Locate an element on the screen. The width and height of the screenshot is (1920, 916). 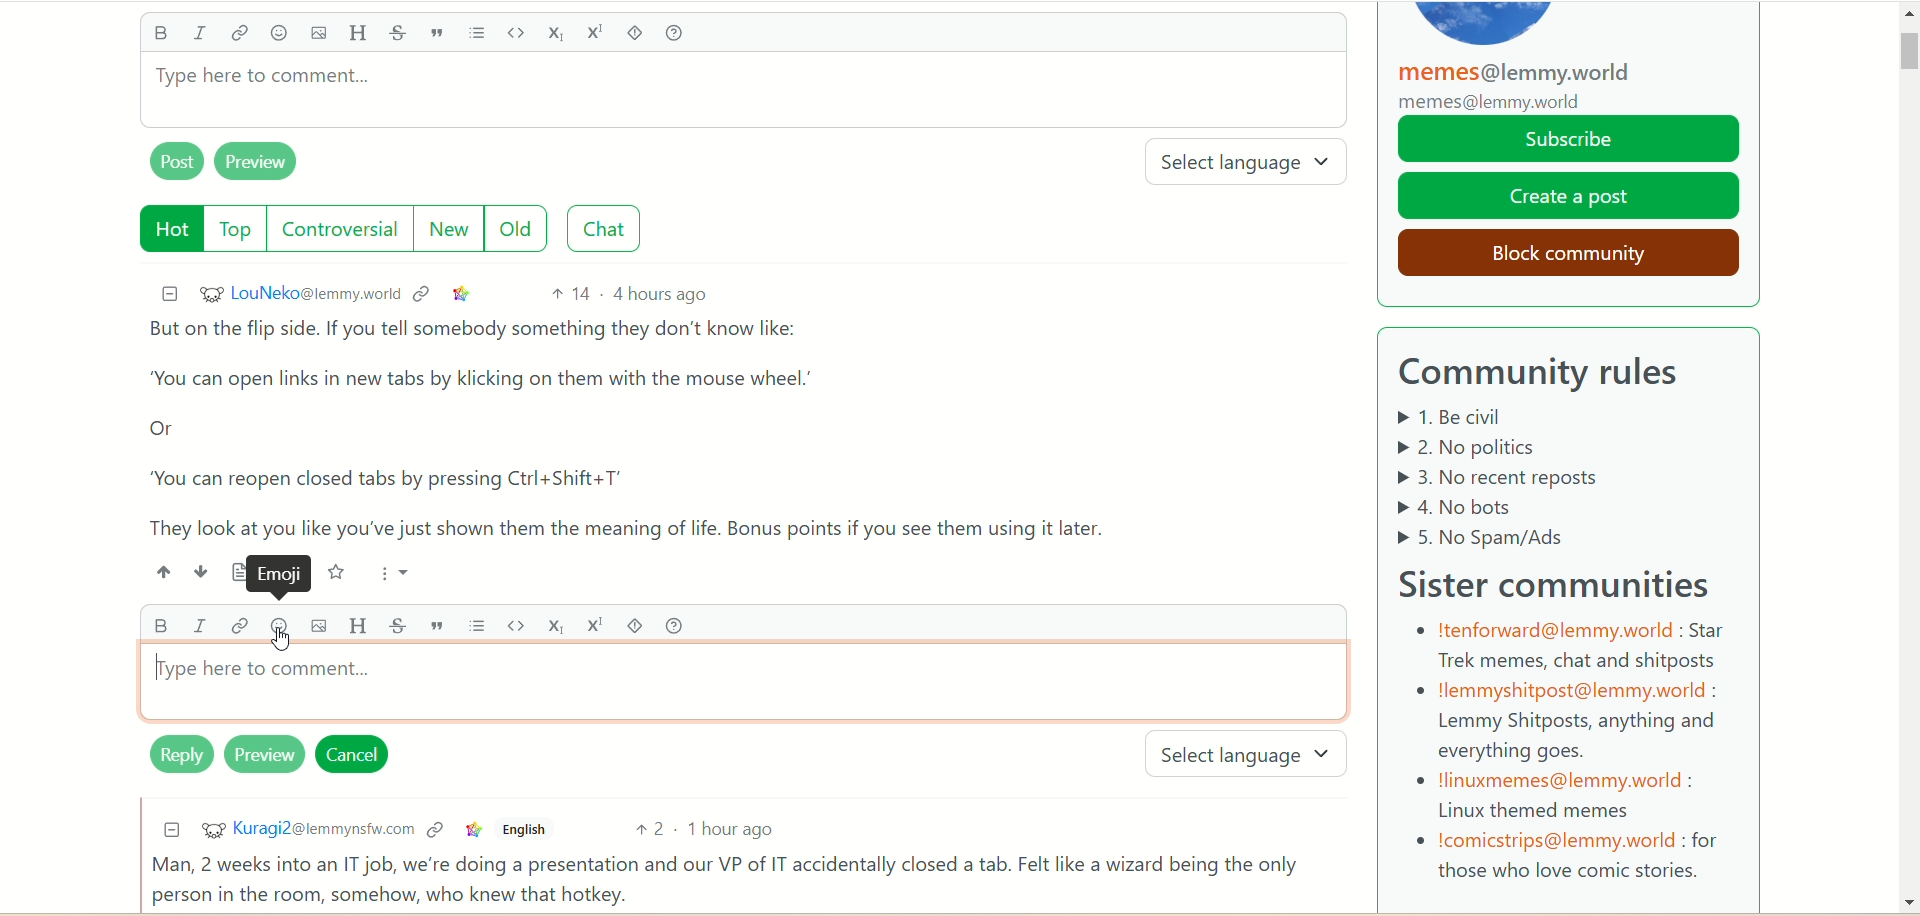
create a post is located at coordinates (1570, 196).